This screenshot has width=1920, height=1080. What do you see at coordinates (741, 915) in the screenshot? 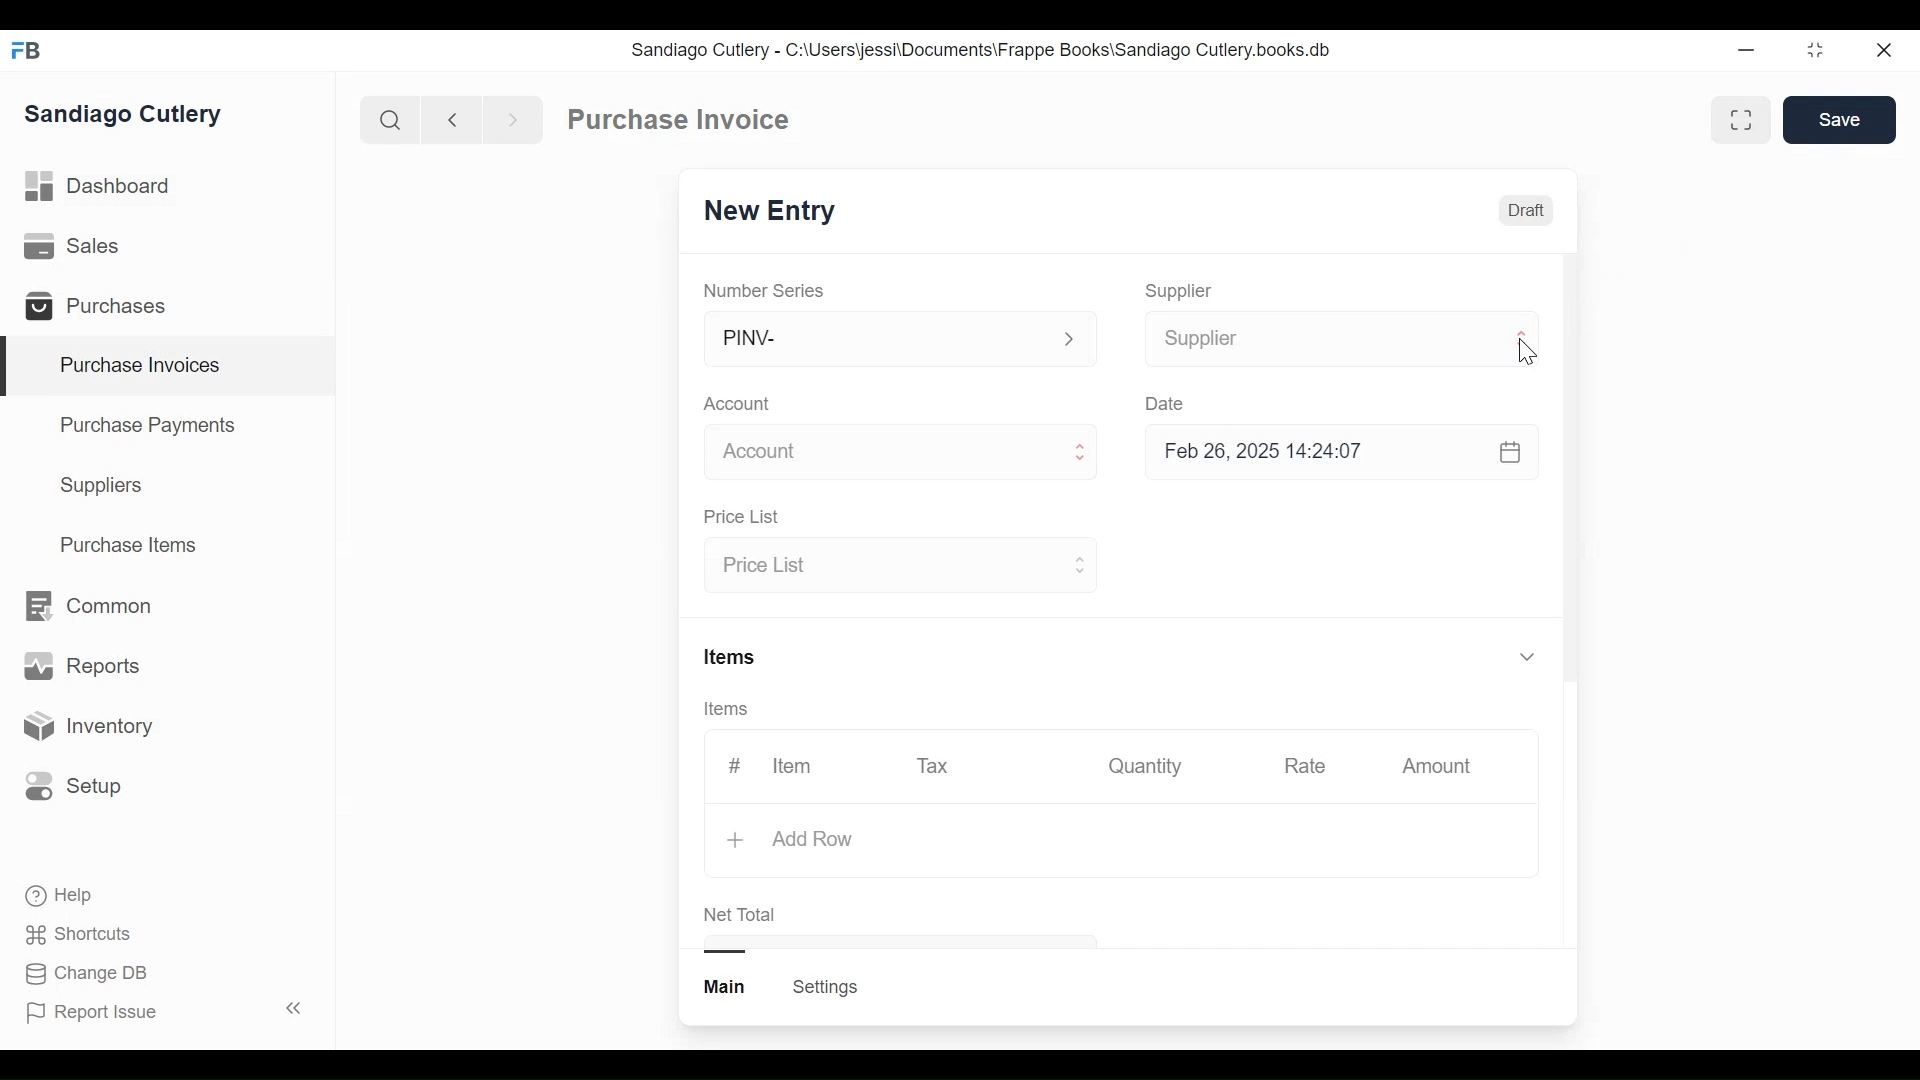
I see `Net Total` at bounding box center [741, 915].